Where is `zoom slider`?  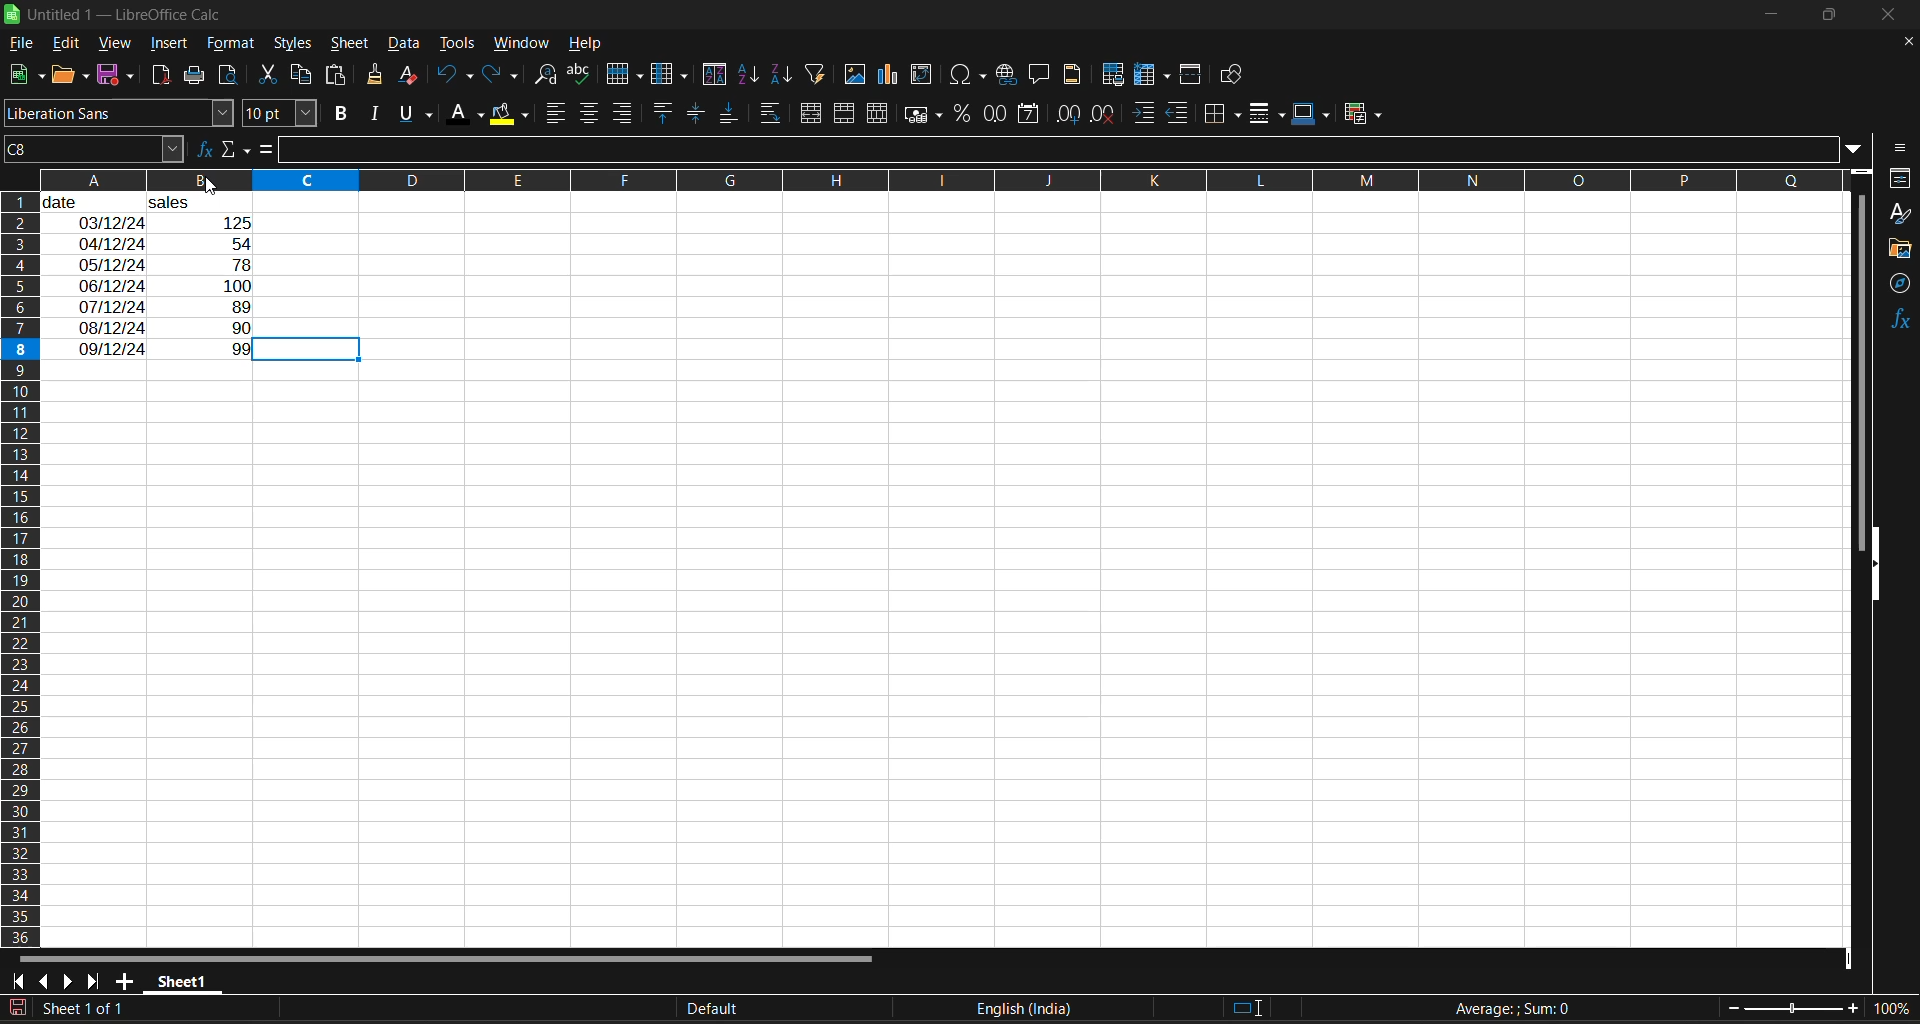 zoom slider is located at coordinates (1794, 1007).